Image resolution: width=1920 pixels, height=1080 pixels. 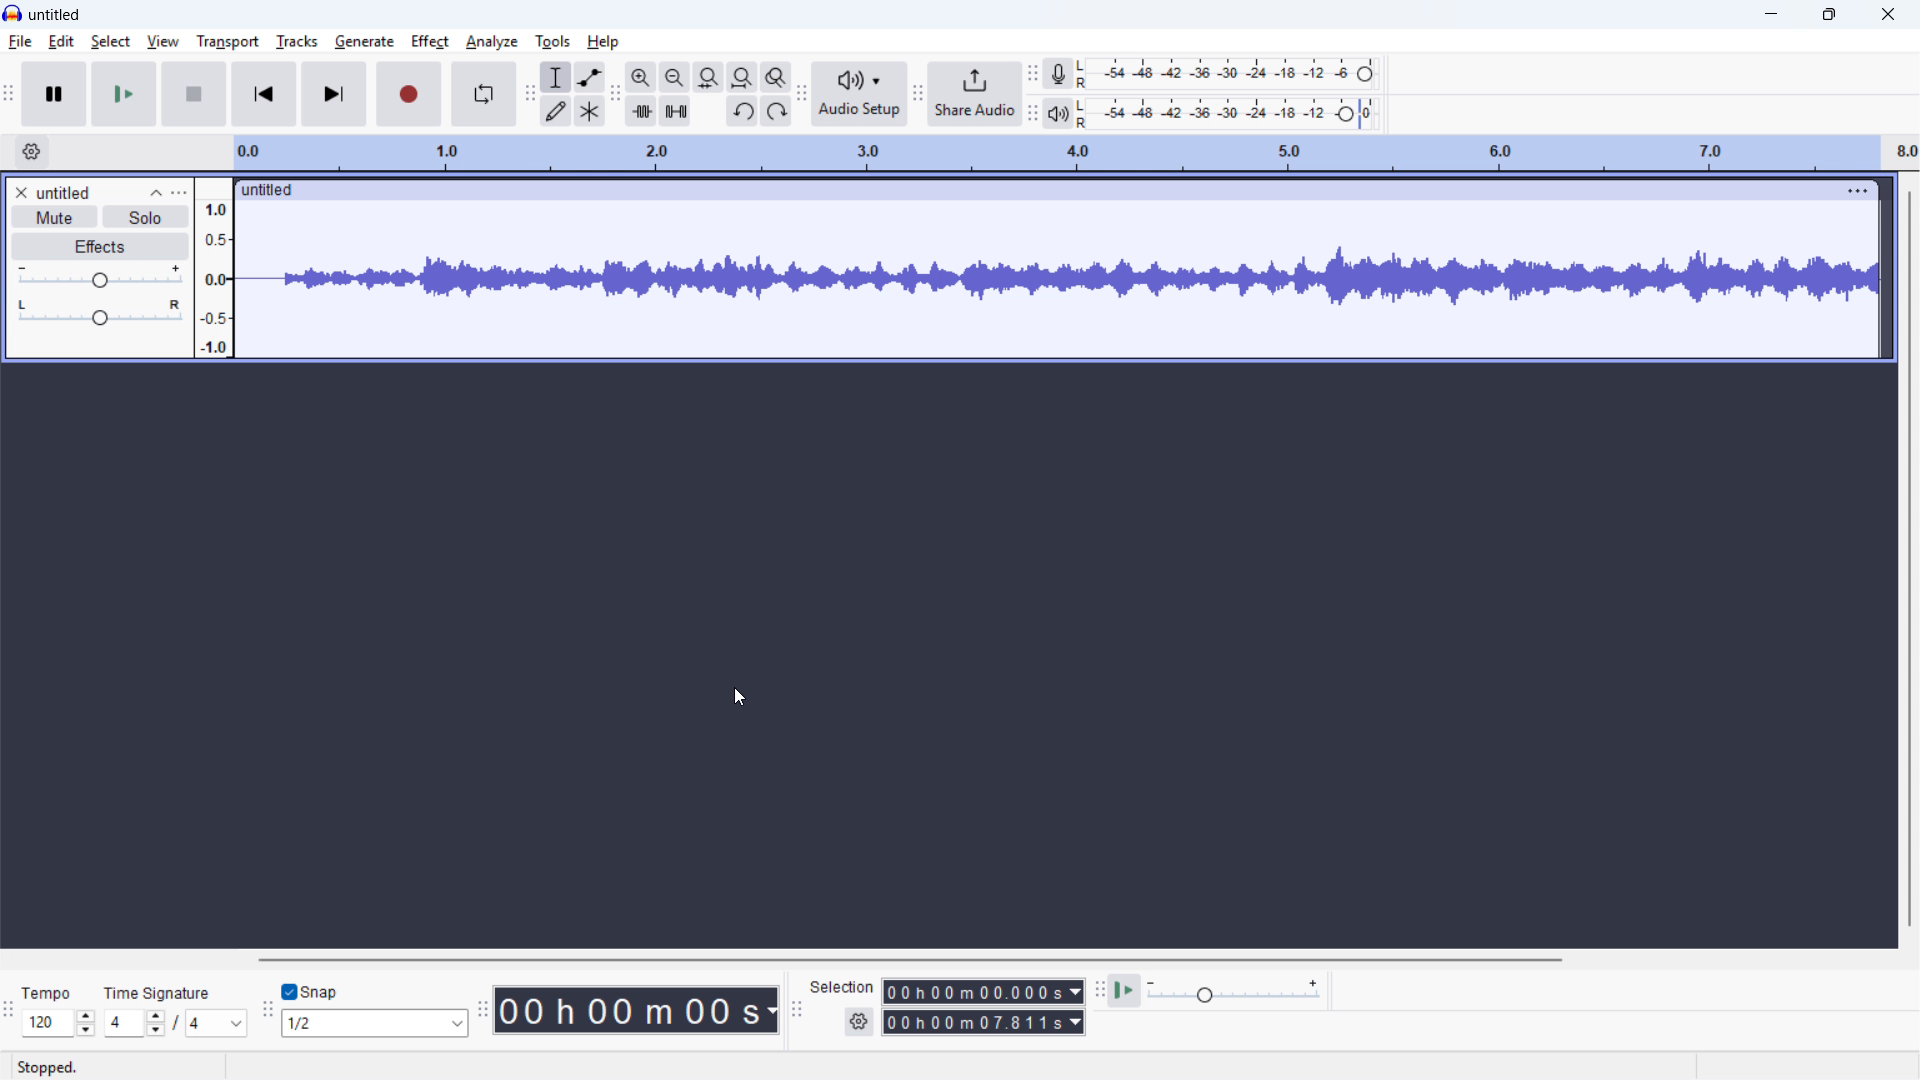 What do you see at coordinates (797, 1013) in the screenshot?
I see `Selection toolbar ` at bounding box center [797, 1013].